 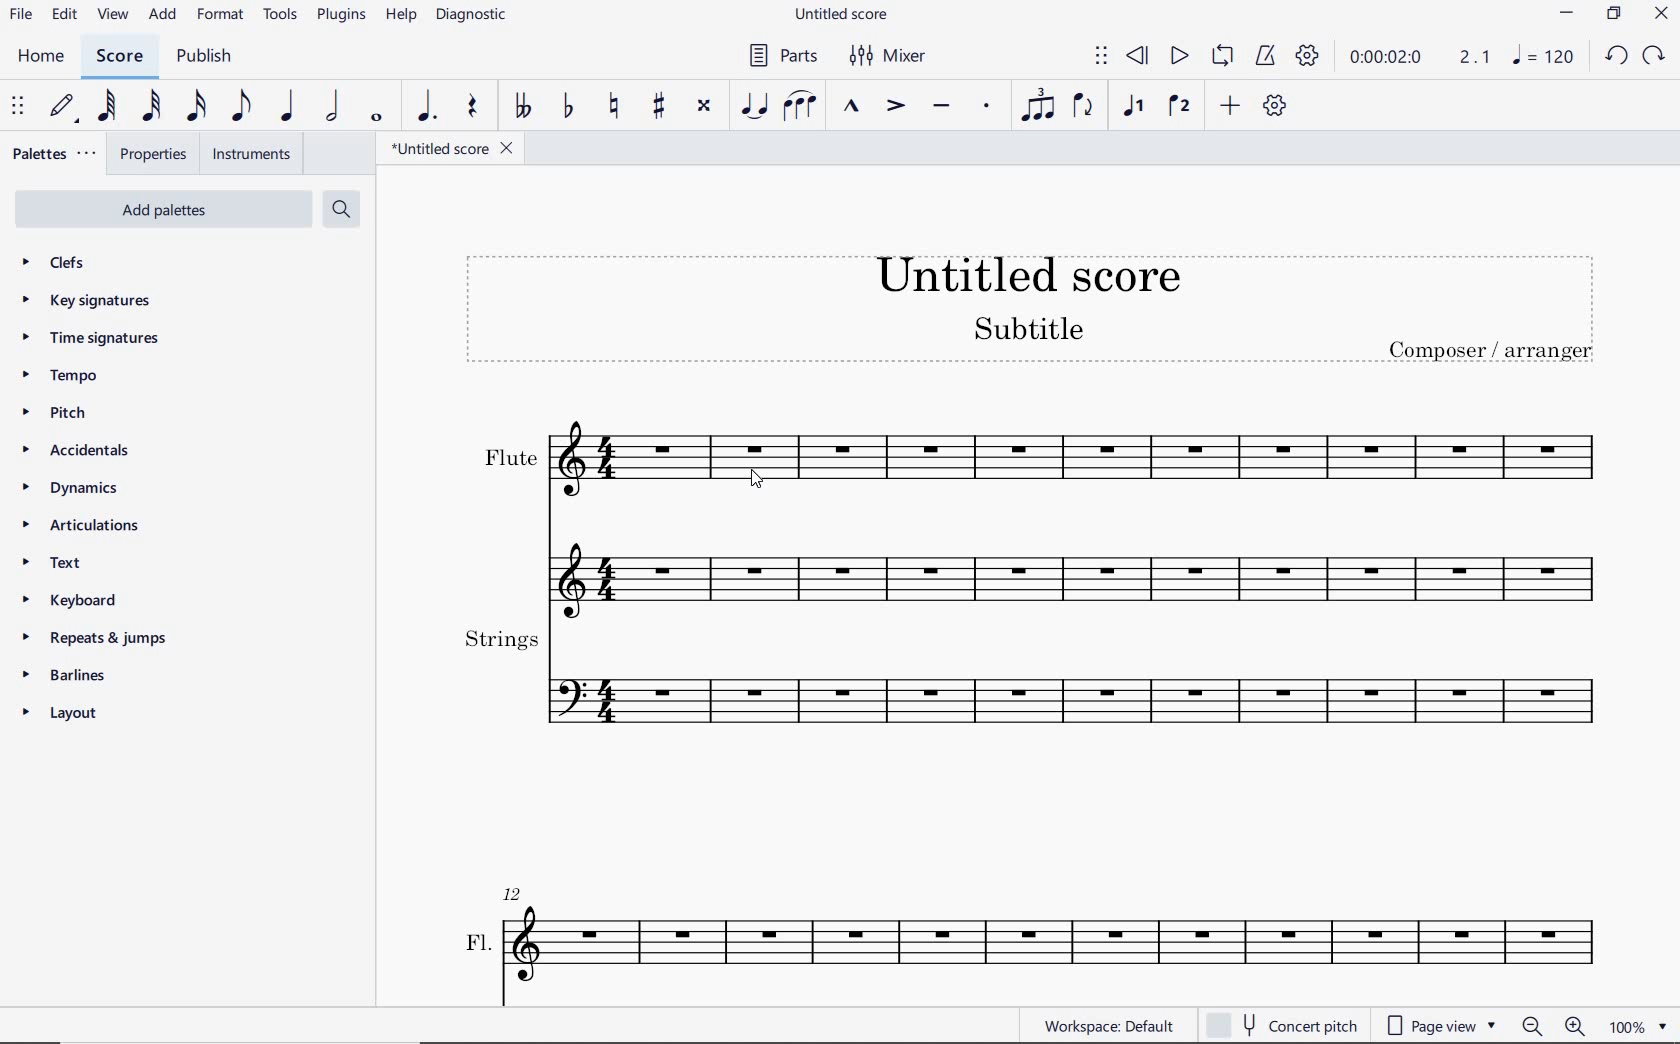 I want to click on PARTS, so click(x=787, y=56).